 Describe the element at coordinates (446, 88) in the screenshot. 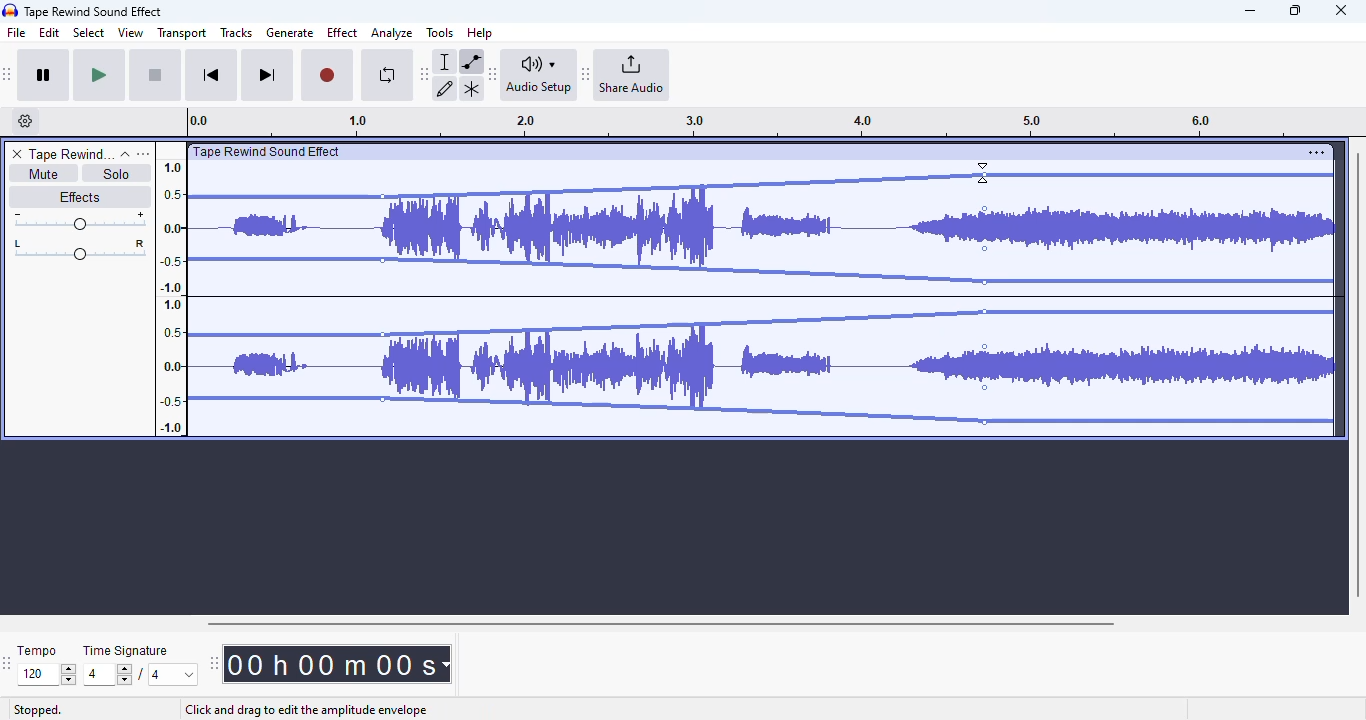

I see `draw tool` at that location.